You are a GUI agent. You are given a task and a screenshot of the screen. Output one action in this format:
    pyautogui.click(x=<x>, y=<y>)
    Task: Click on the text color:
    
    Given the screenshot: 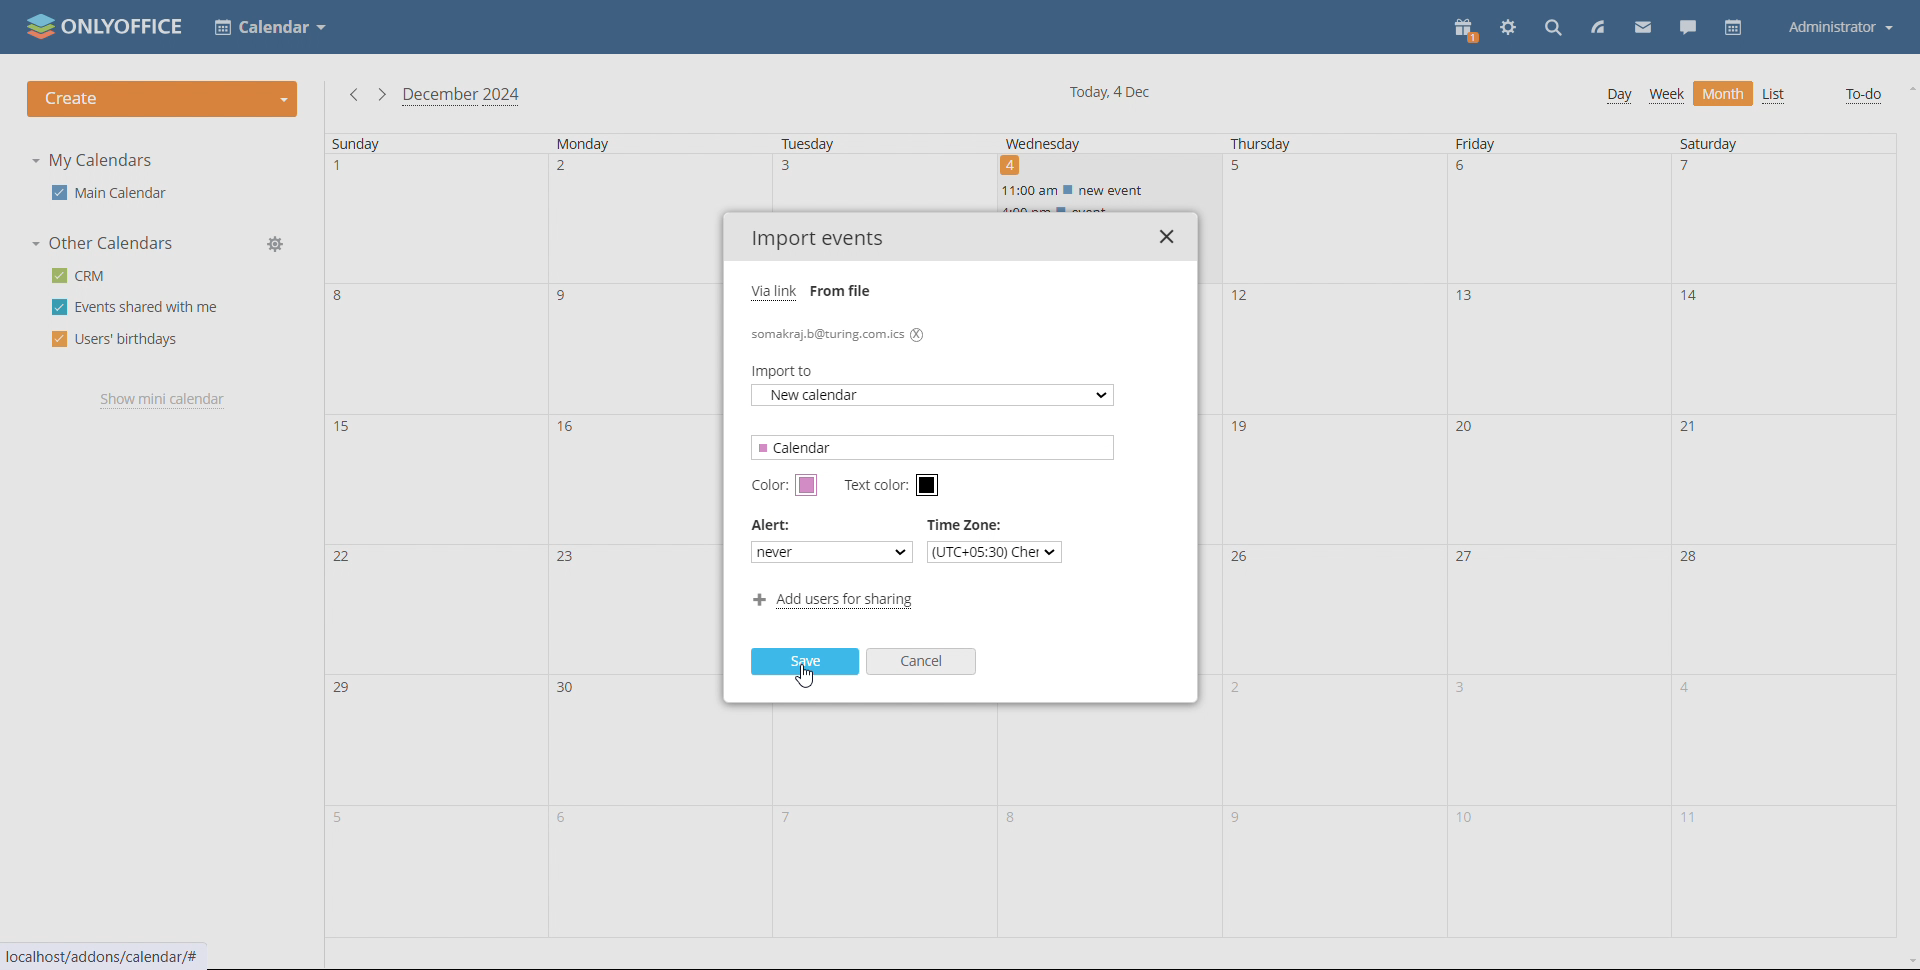 What is the action you would take?
    pyautogui.click(x=879, y=486)
    